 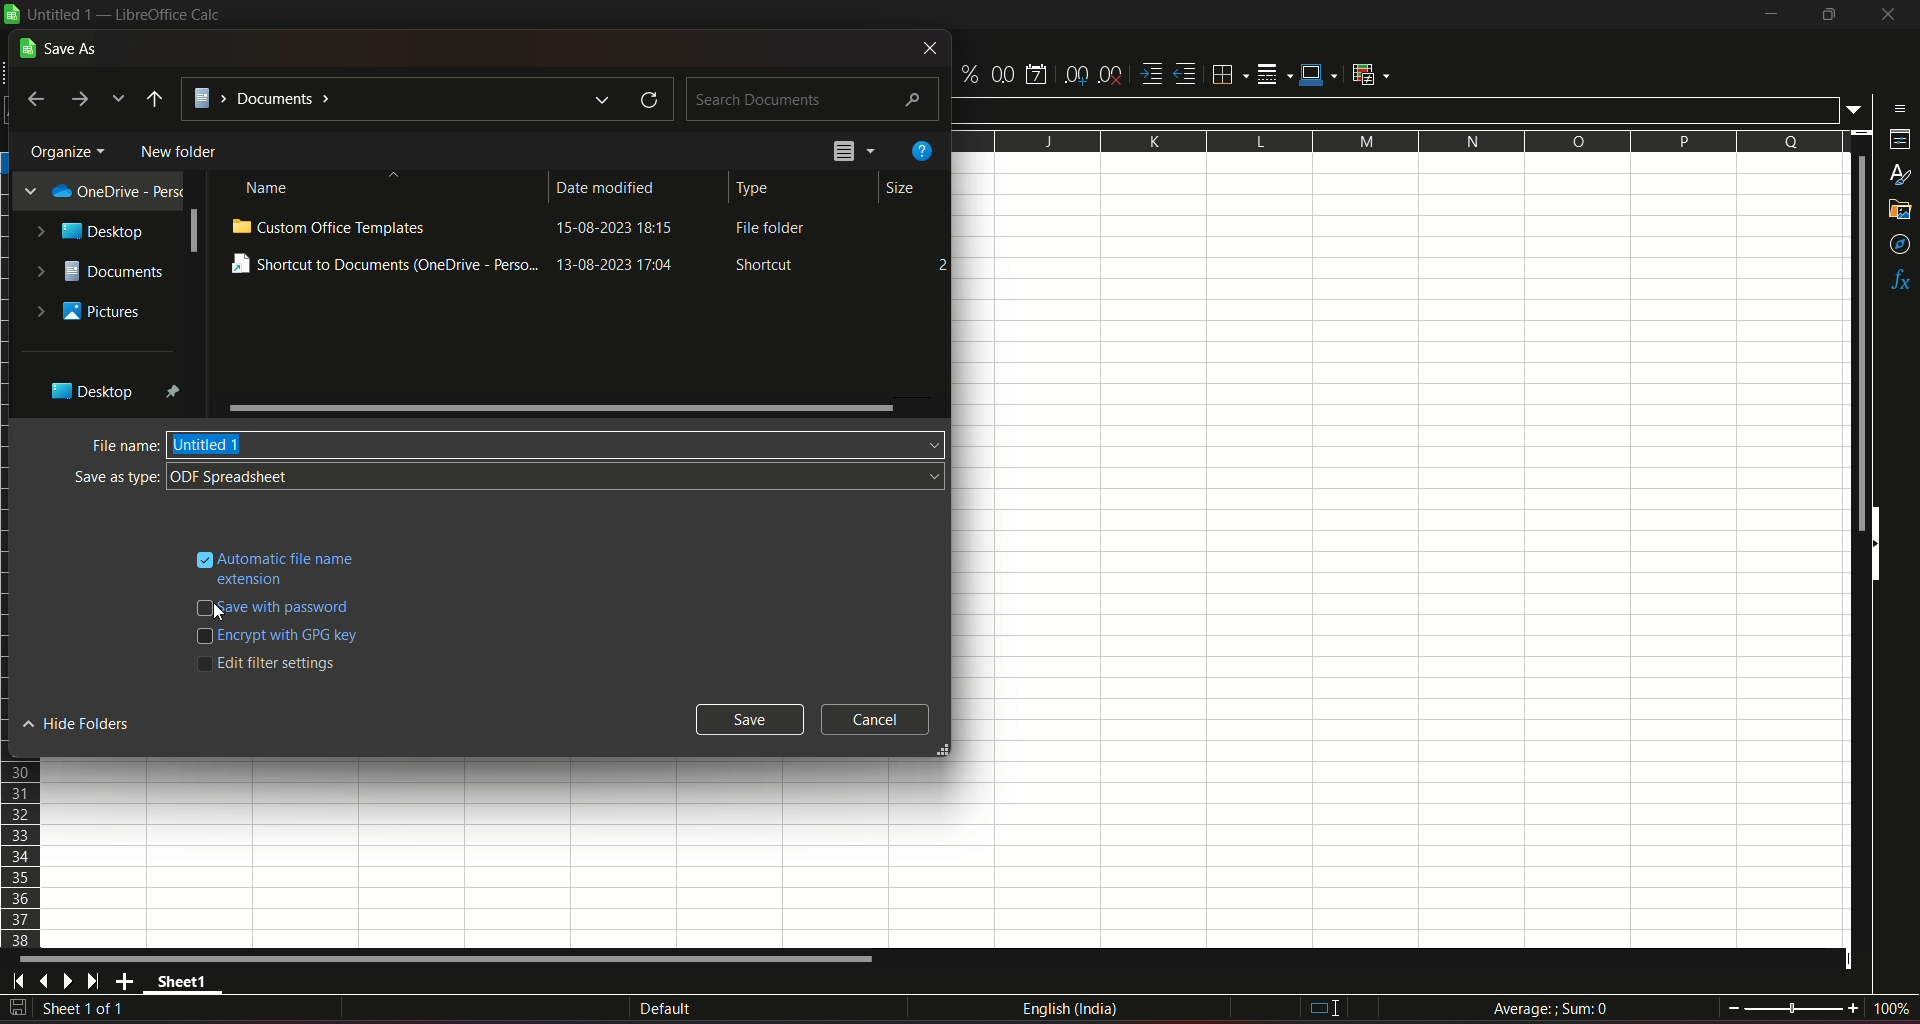 What do you see at coordinates (72, 982) in the screenshot?
I see `next sheet` at bounding box center [72, 982].